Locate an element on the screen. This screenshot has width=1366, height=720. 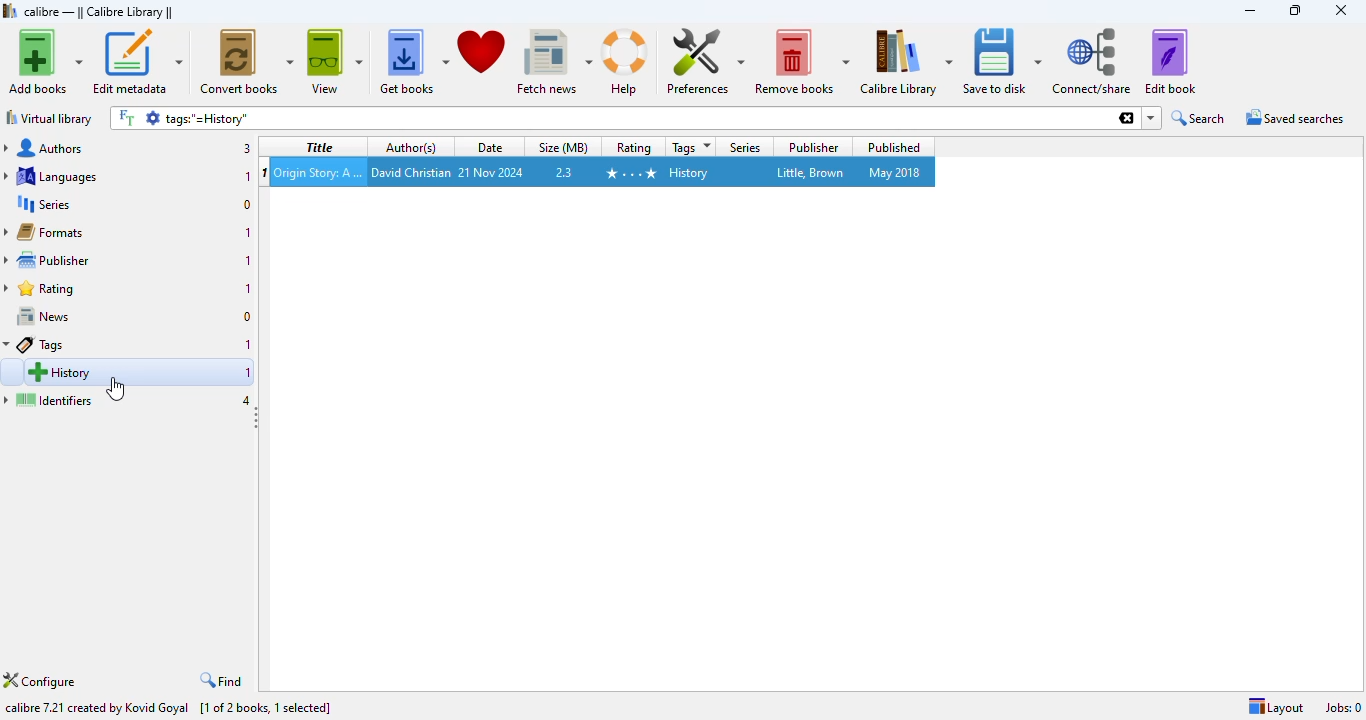
1 is located at coordinates (246, 177).